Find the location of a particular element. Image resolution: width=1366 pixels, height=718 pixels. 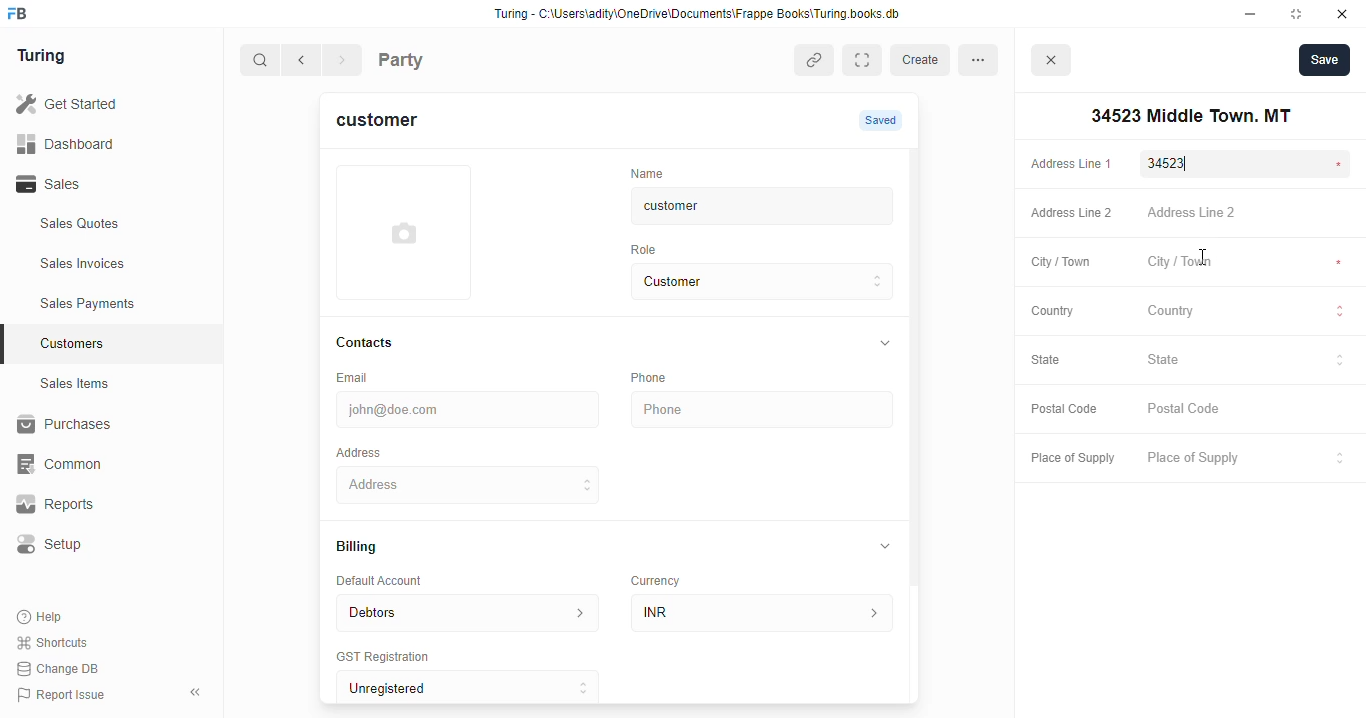

close is located at coordinates (1054, 63).